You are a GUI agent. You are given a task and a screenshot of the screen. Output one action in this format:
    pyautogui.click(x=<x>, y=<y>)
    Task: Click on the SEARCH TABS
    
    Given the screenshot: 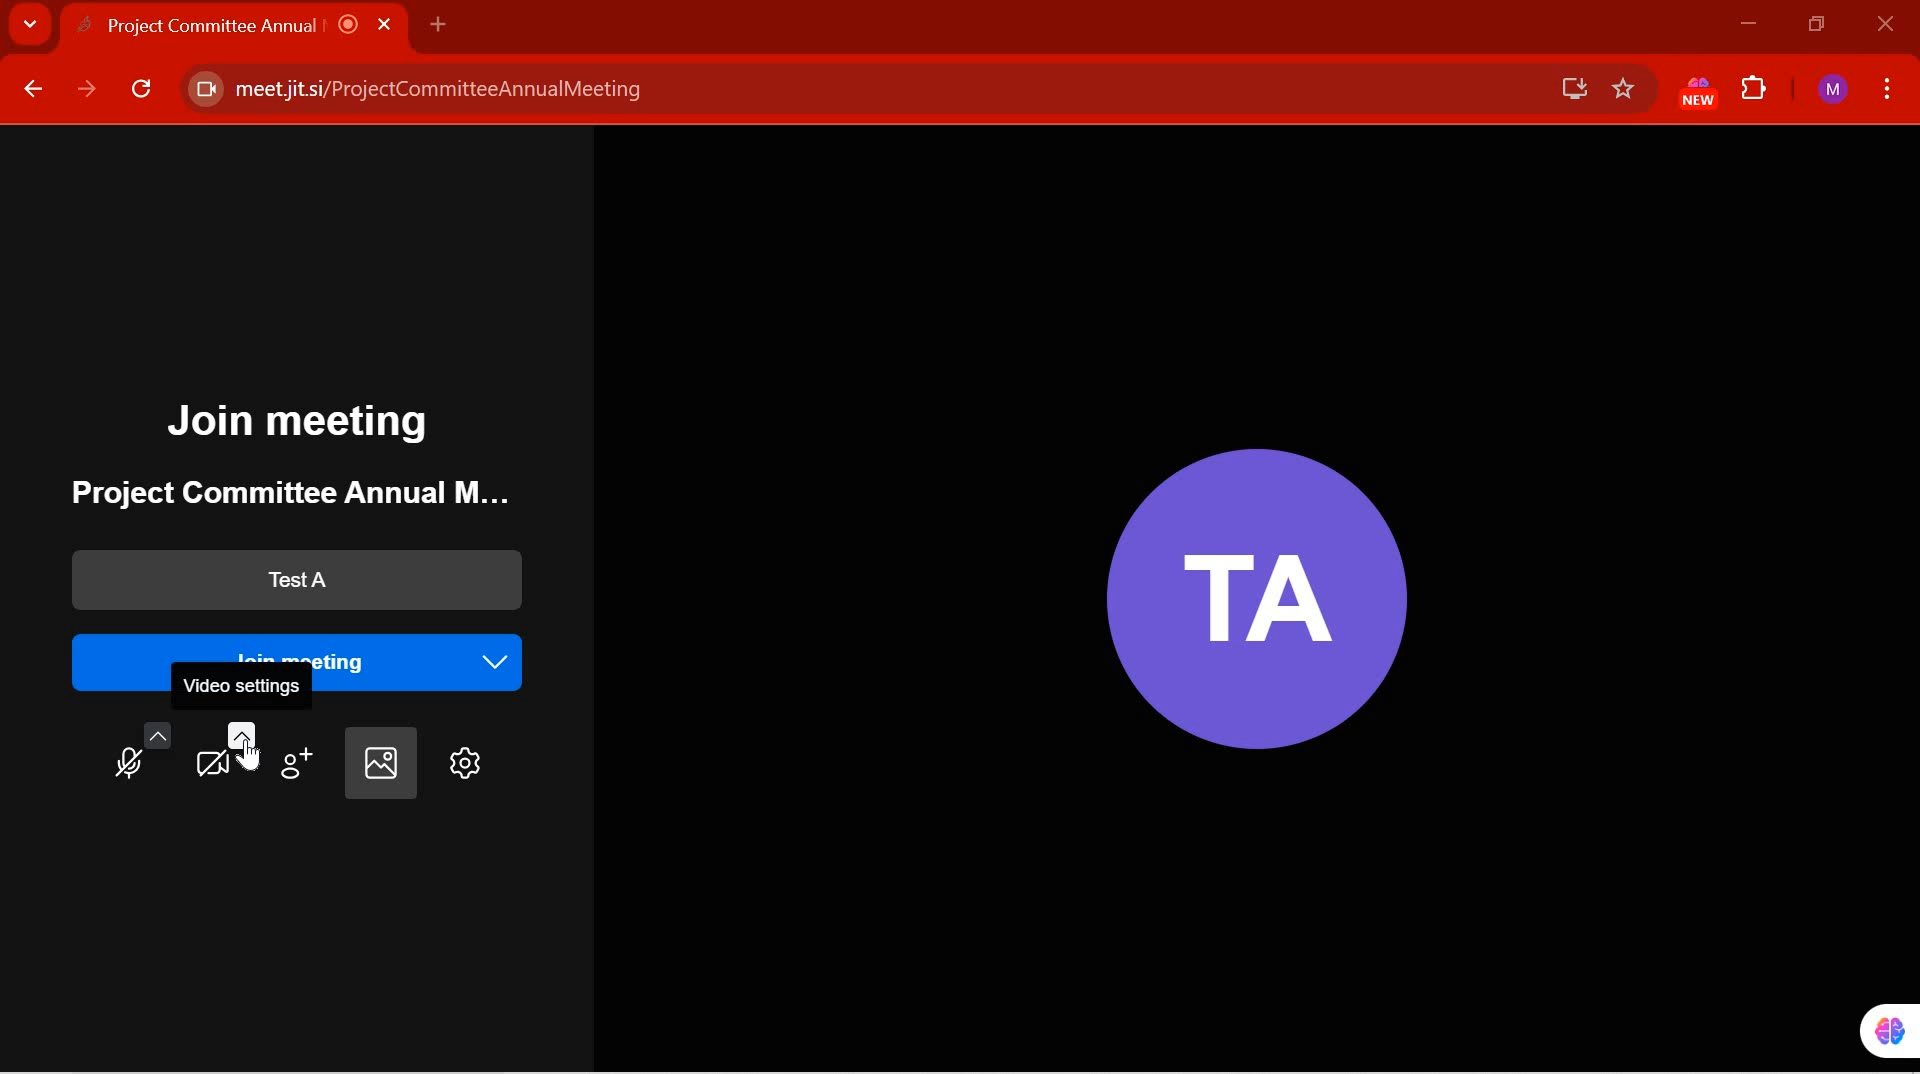 What is the action you would take?
    pyautogui.click(x=30, y=27)
    